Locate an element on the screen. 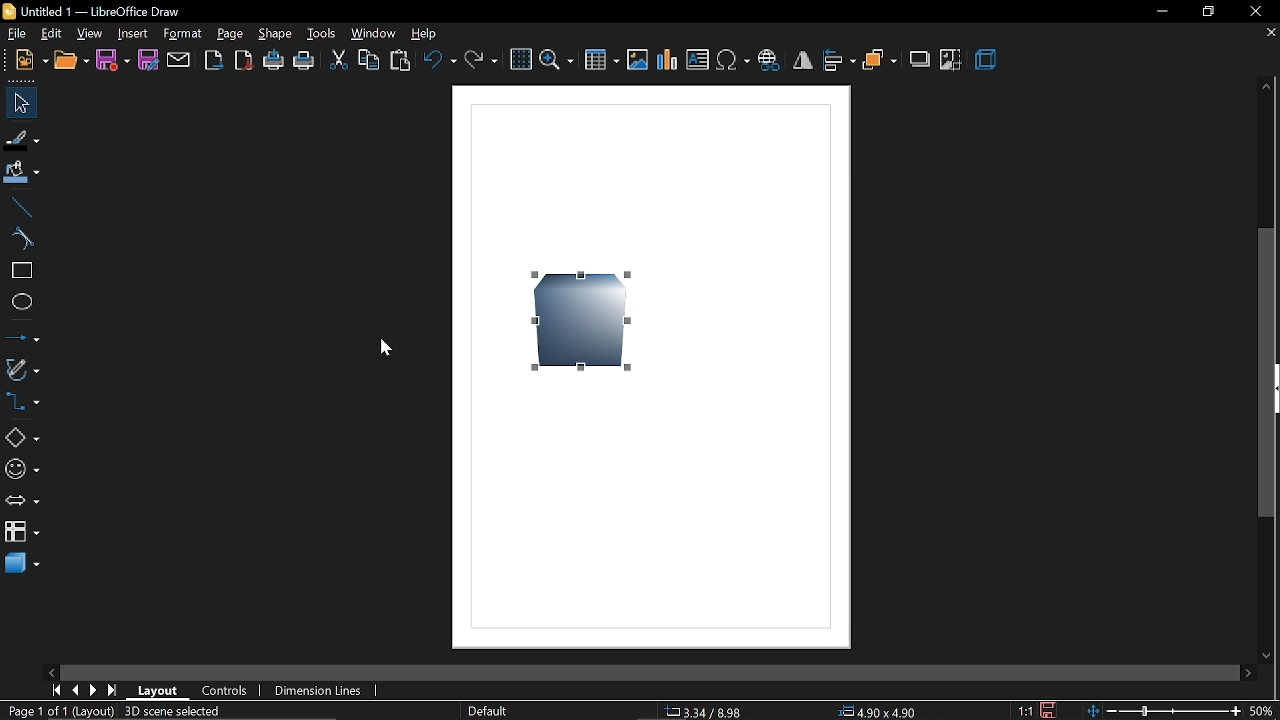 This screenshot has height=720, width=1280. export as pdf is located at coordinates (243, 61).